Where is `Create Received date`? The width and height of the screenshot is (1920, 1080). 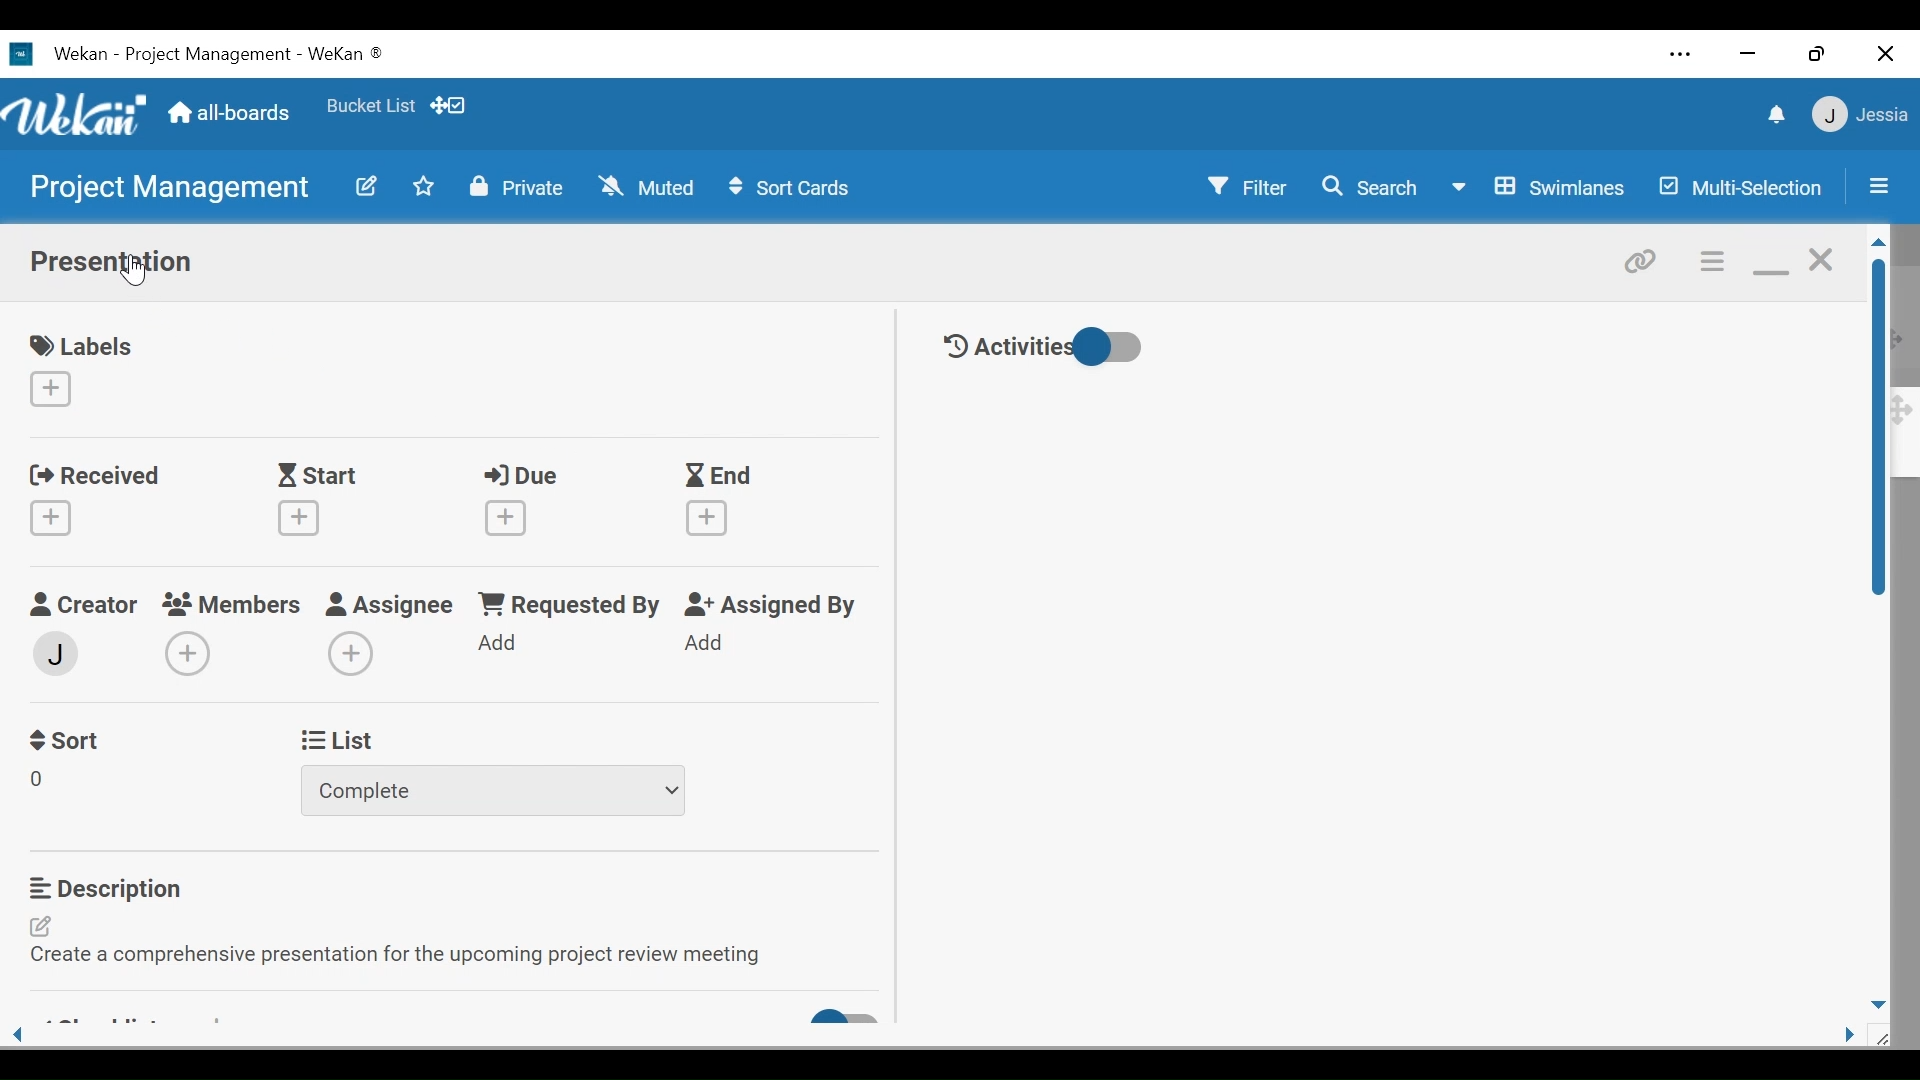 Create Received date is located at coordinates (50, 516).